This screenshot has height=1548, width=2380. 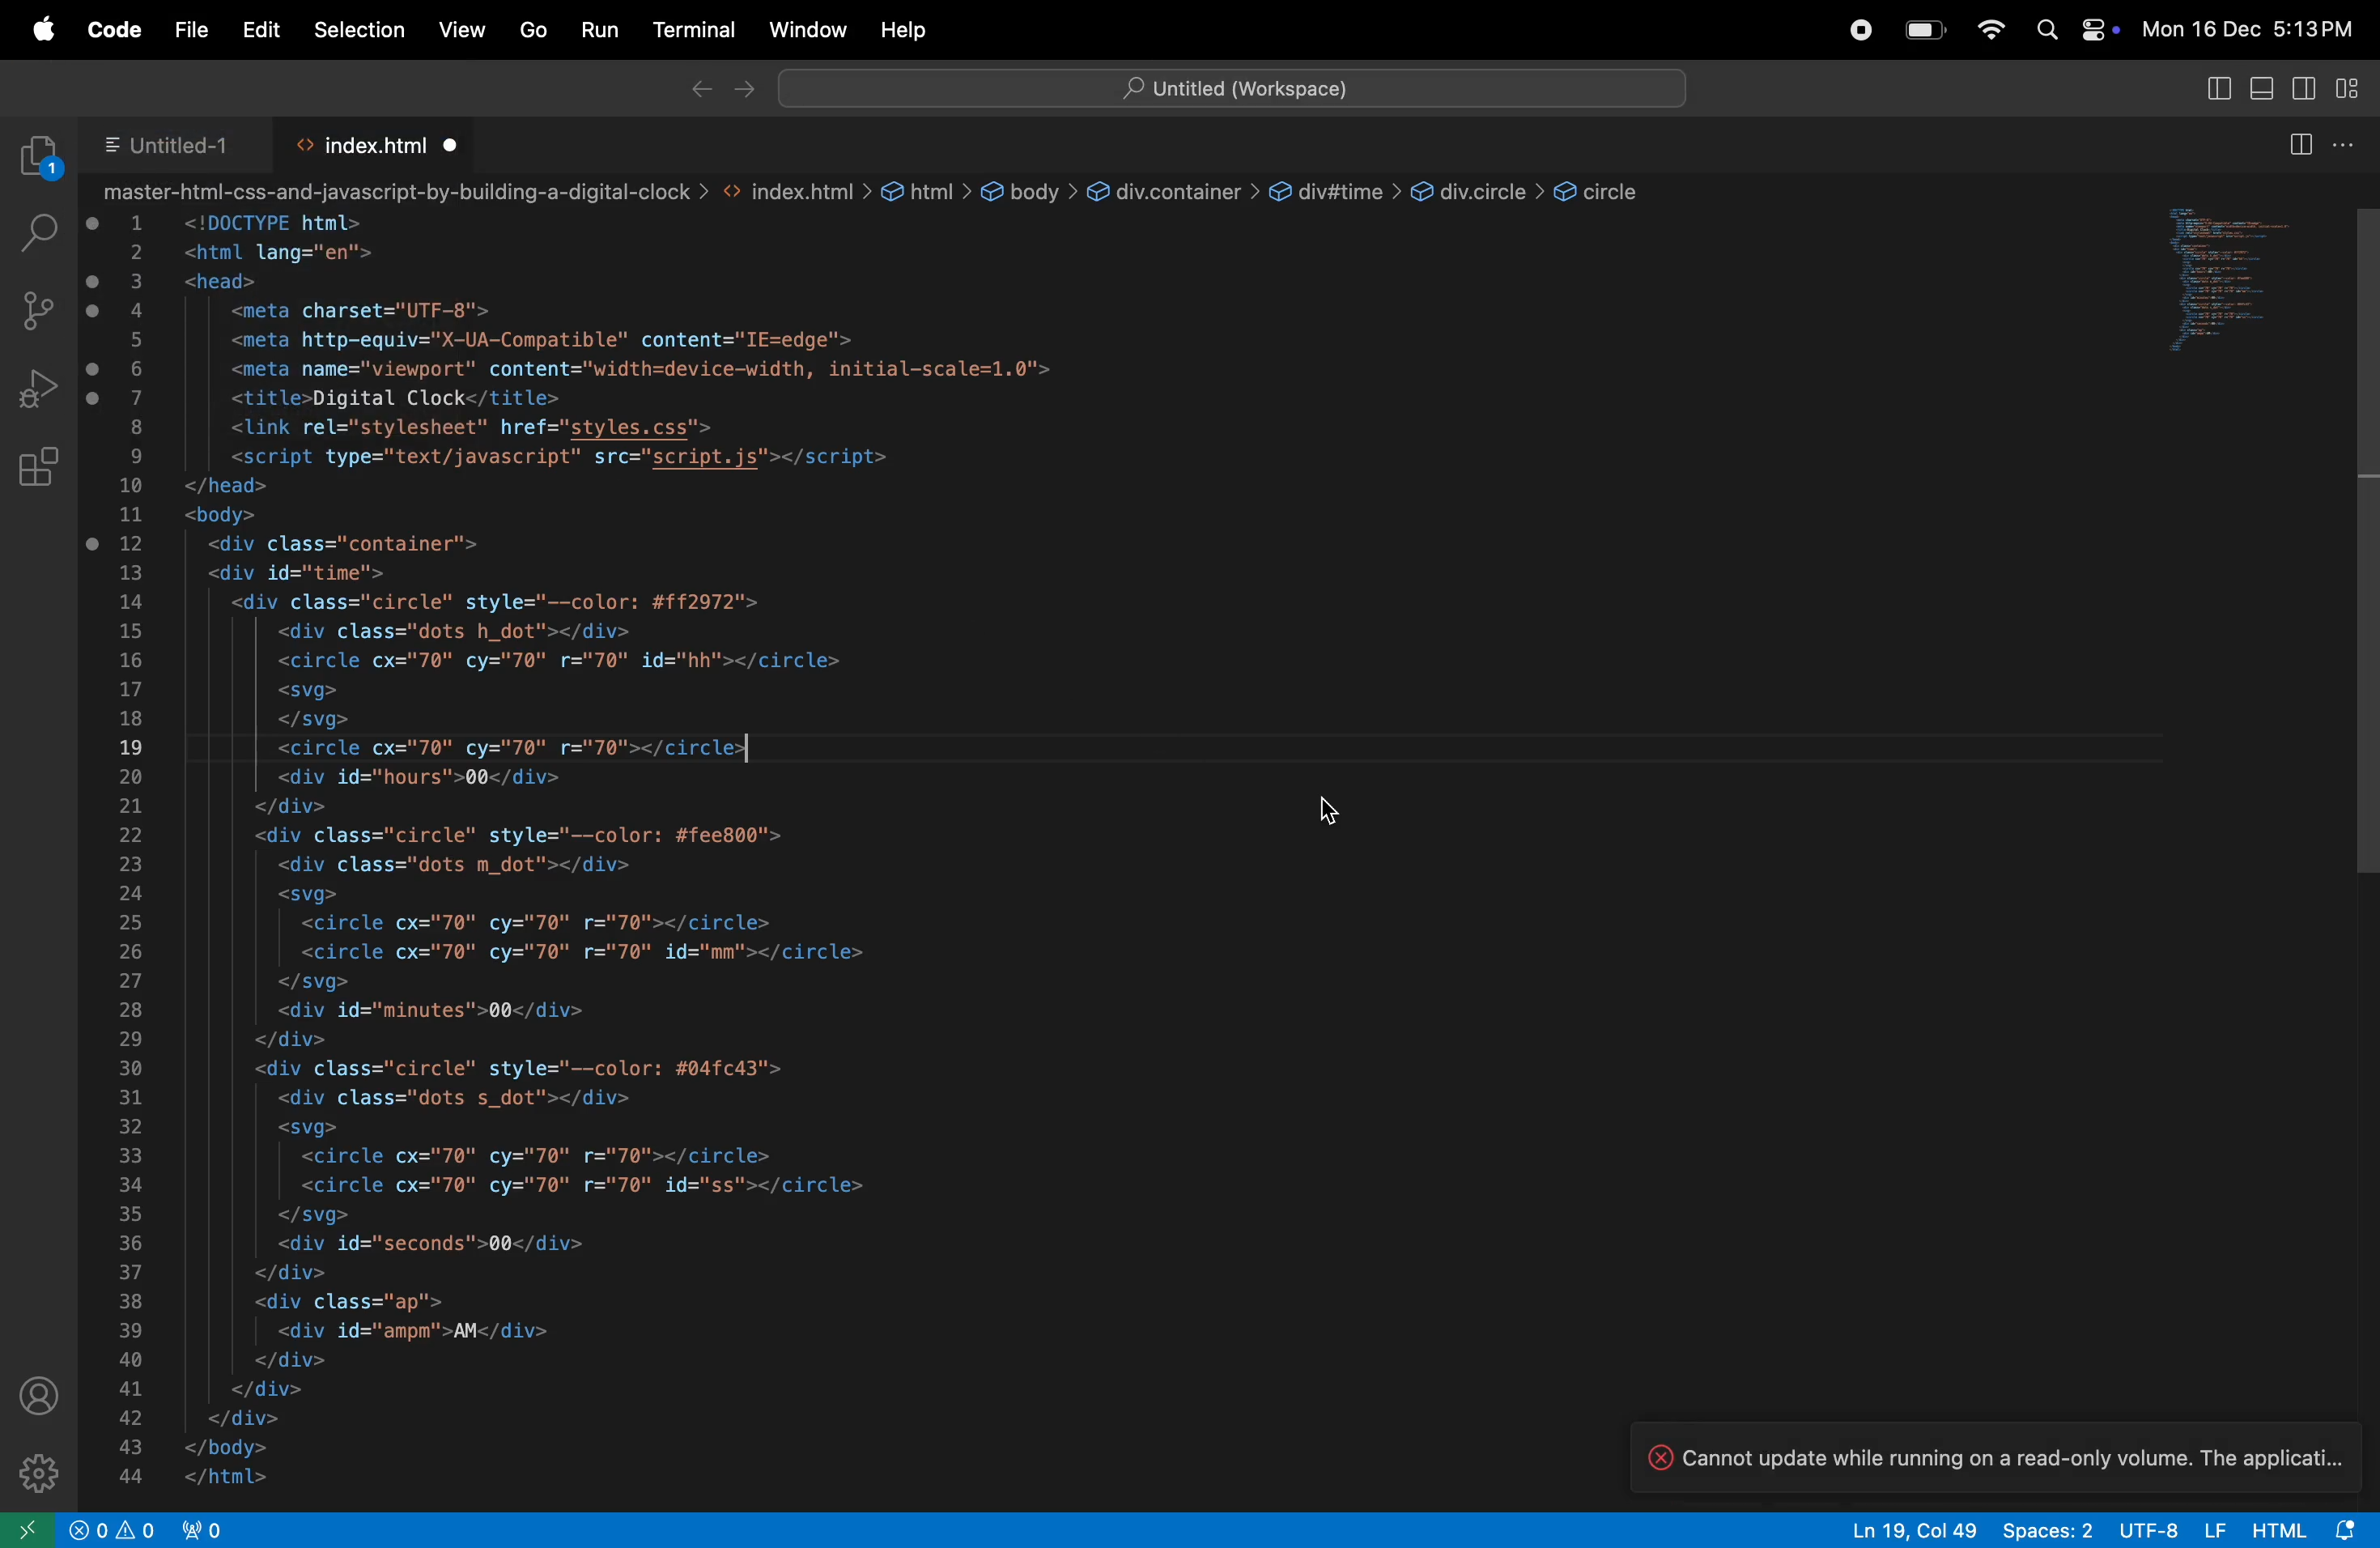 What do you see at coordinates (343, 543) in the screenshot?
I see `<div class="container">` at bounding box center [343, 543].